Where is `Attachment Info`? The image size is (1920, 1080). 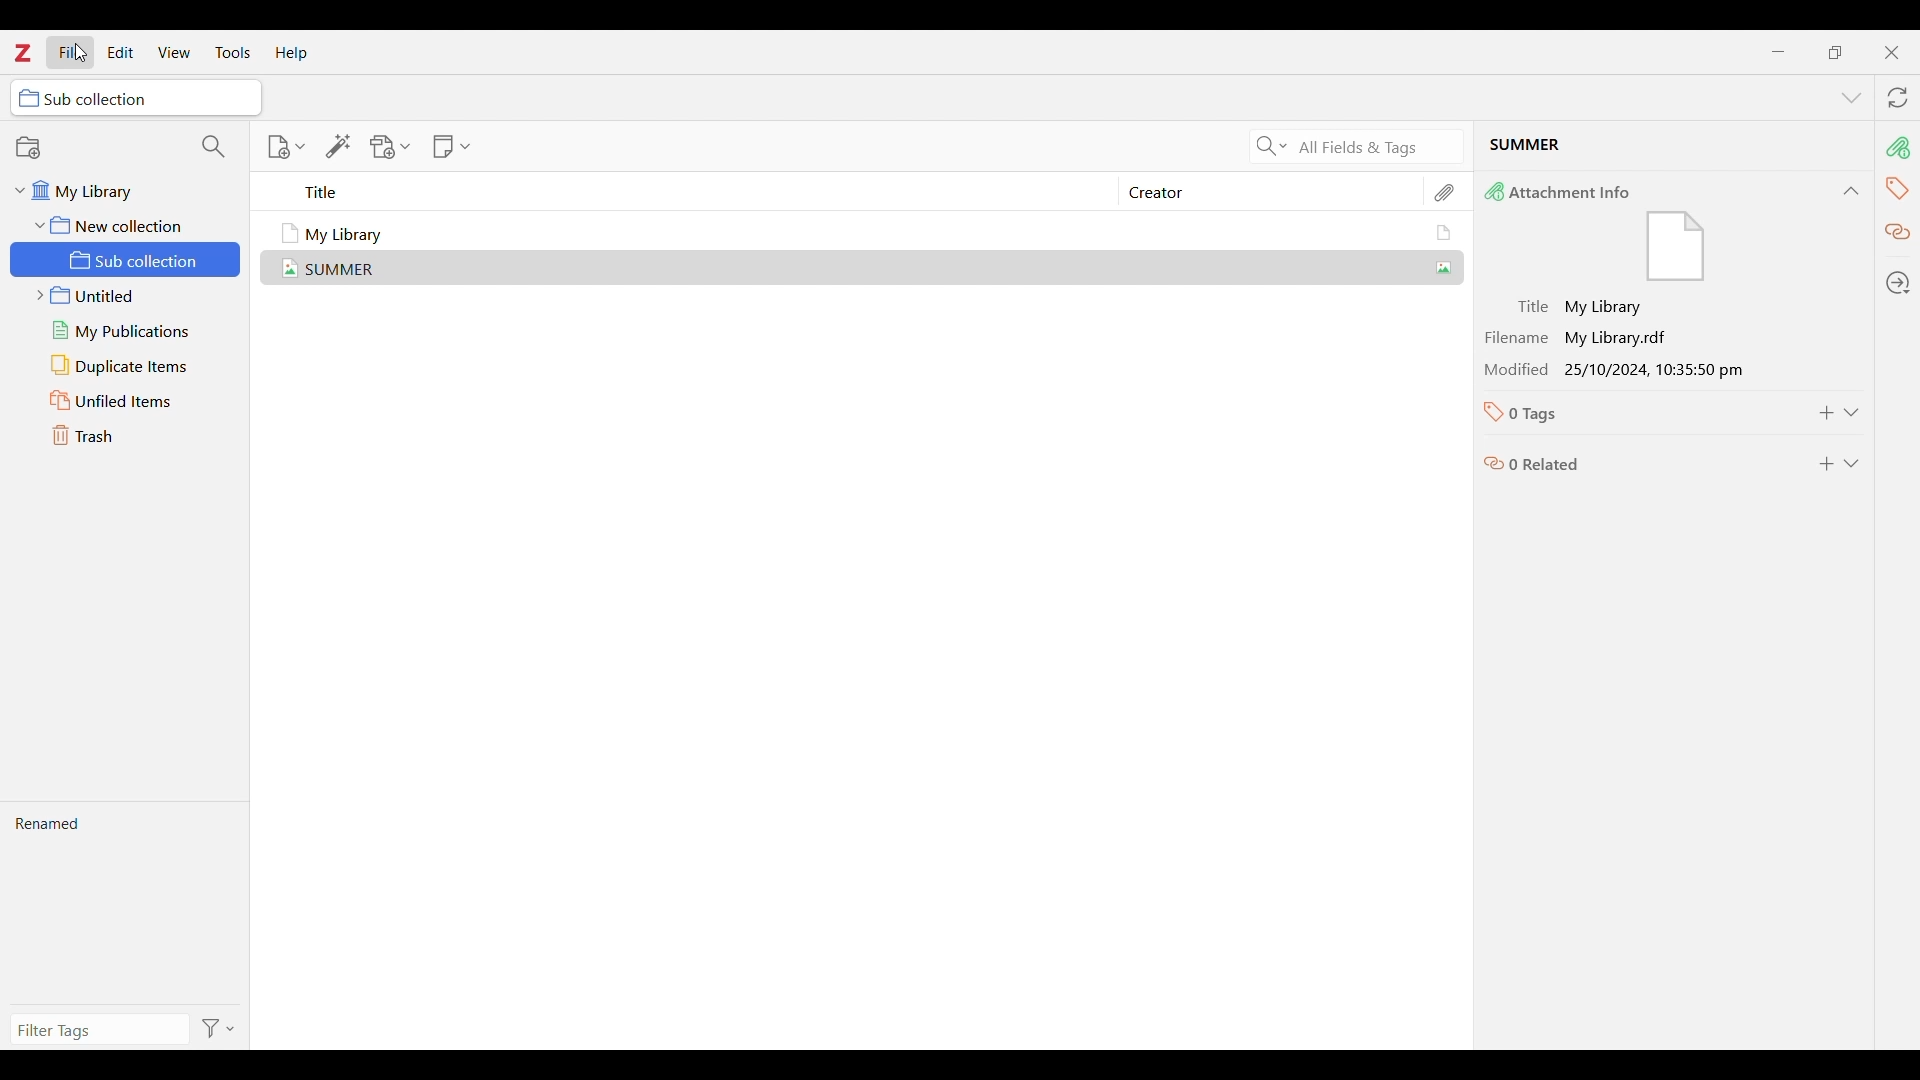
Attachment Info is located at coordinates (1649, 232).